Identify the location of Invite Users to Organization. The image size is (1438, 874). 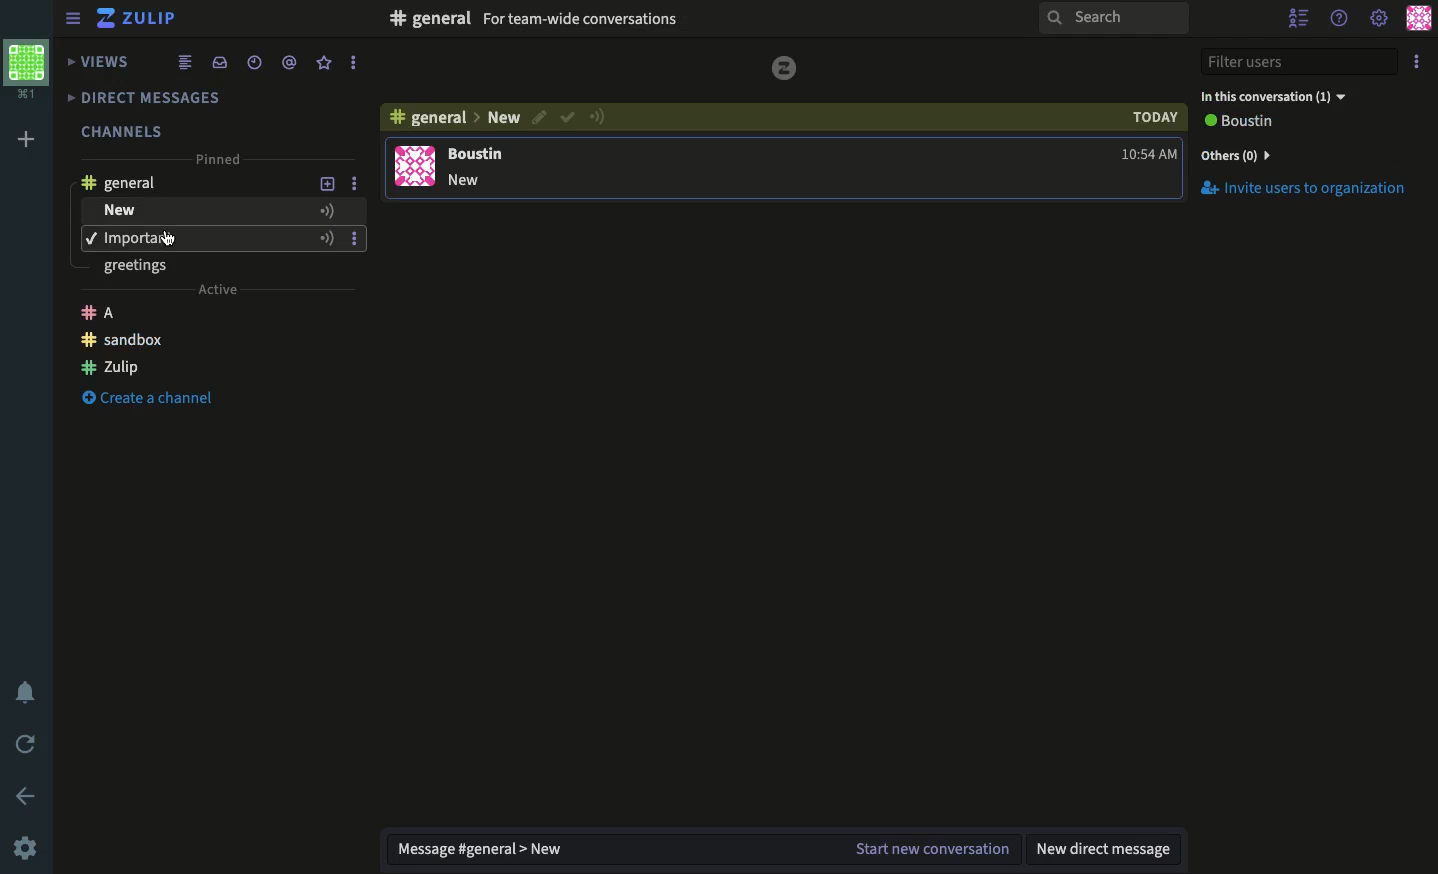
(1305, 190).